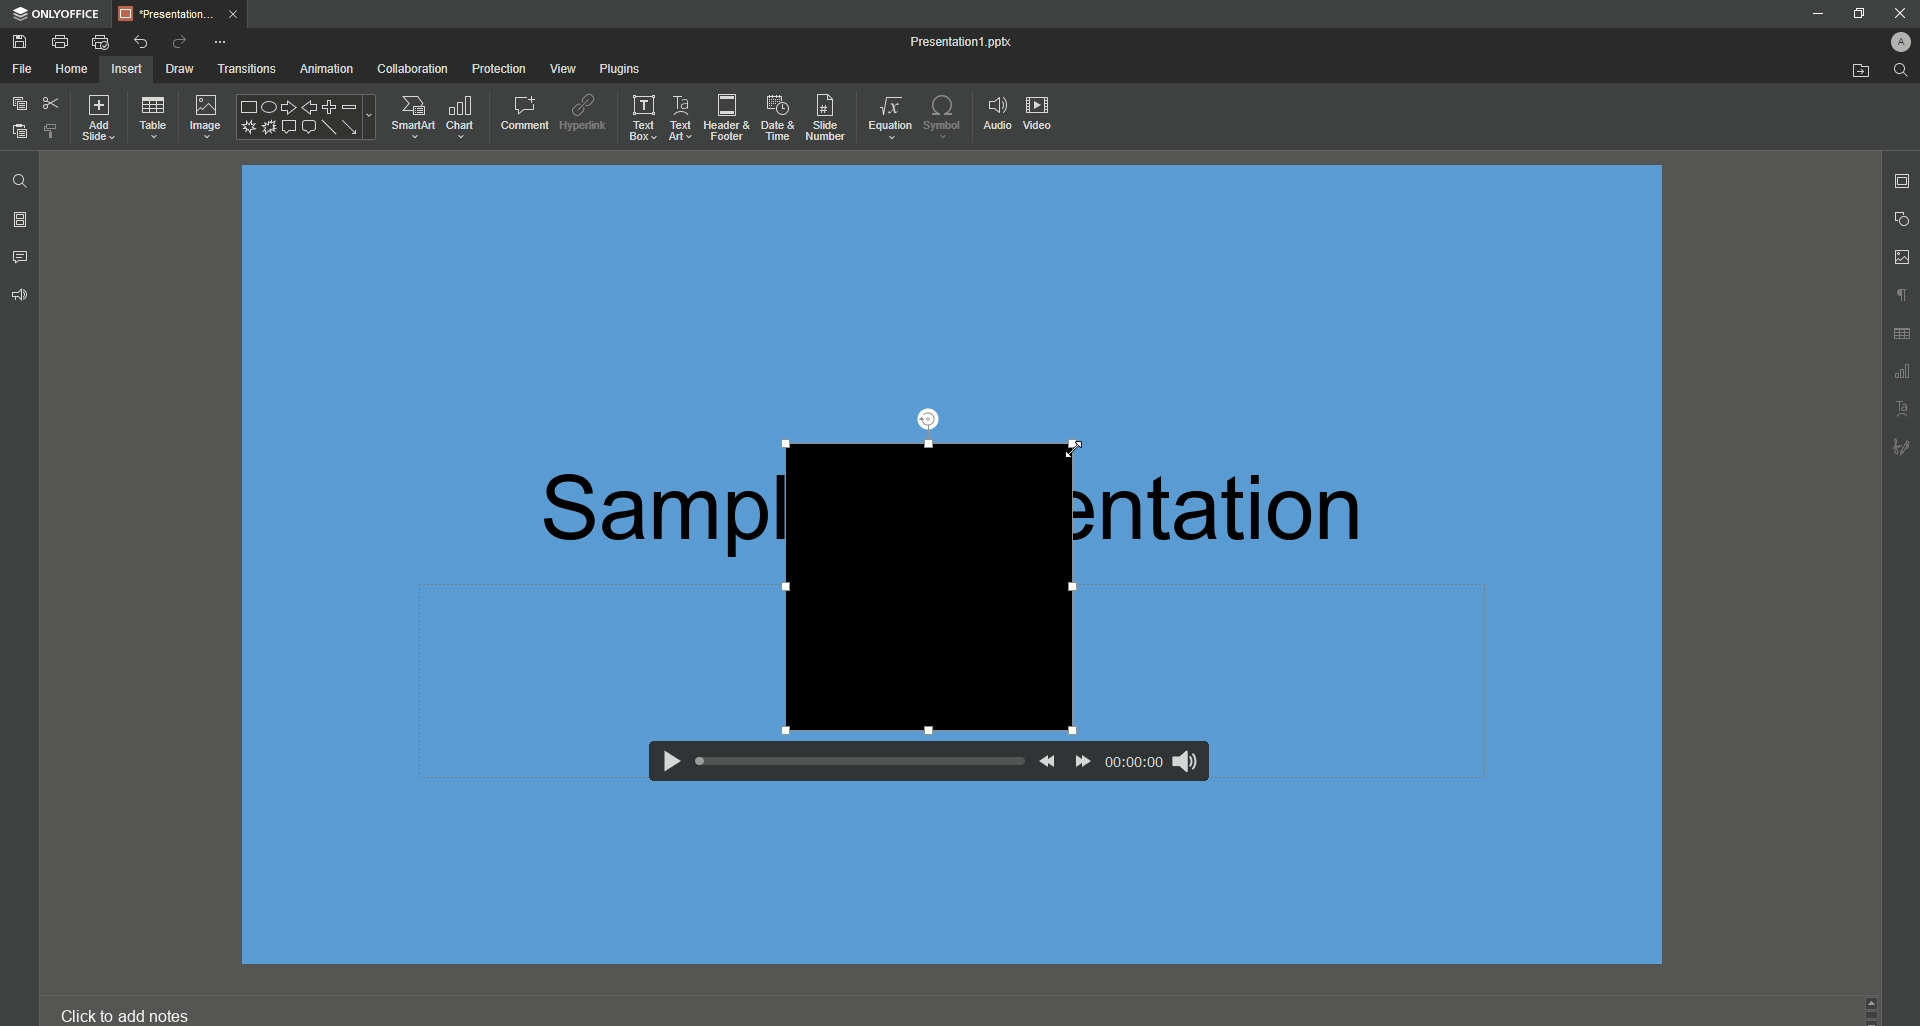 This screenshot has width=1920, height=1026. Describe the element at coordinates (639, 117) in the screenshot. I see `Text Box` at that location.